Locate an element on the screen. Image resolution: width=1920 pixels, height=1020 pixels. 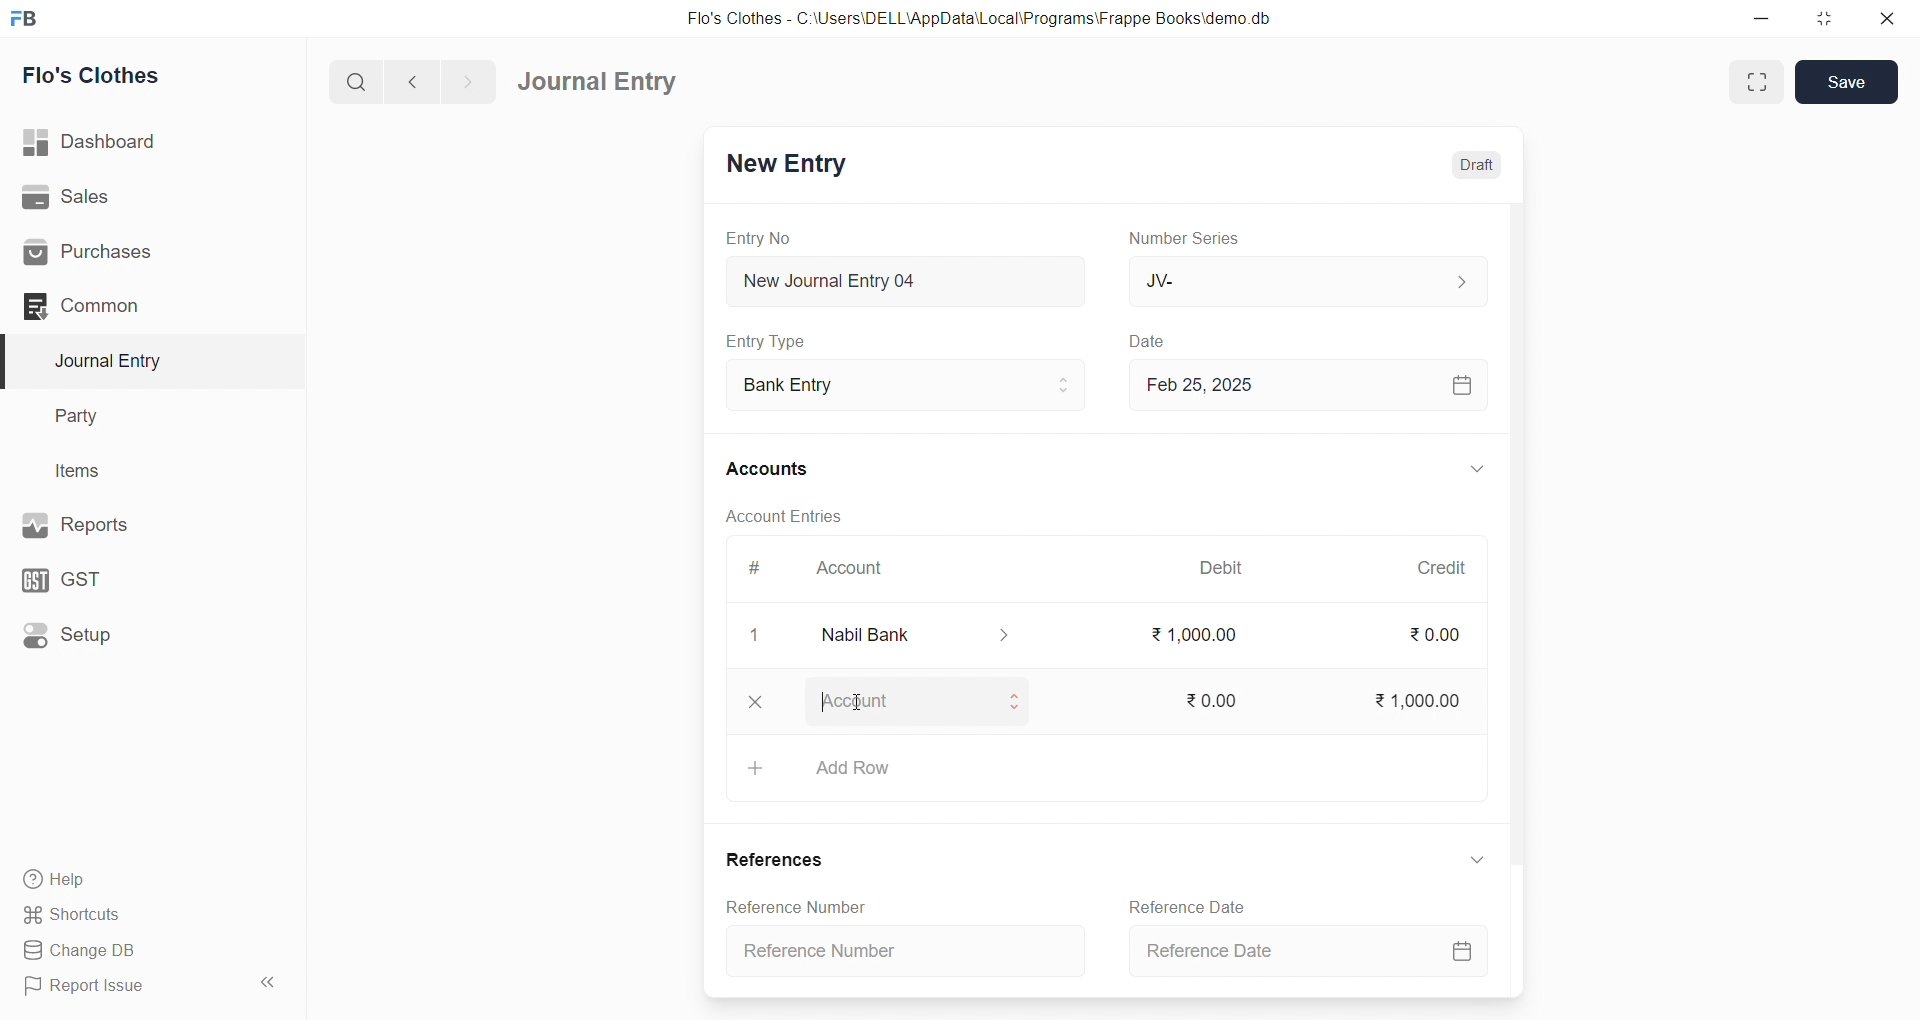
Reports is located at coordinates (140, 523).